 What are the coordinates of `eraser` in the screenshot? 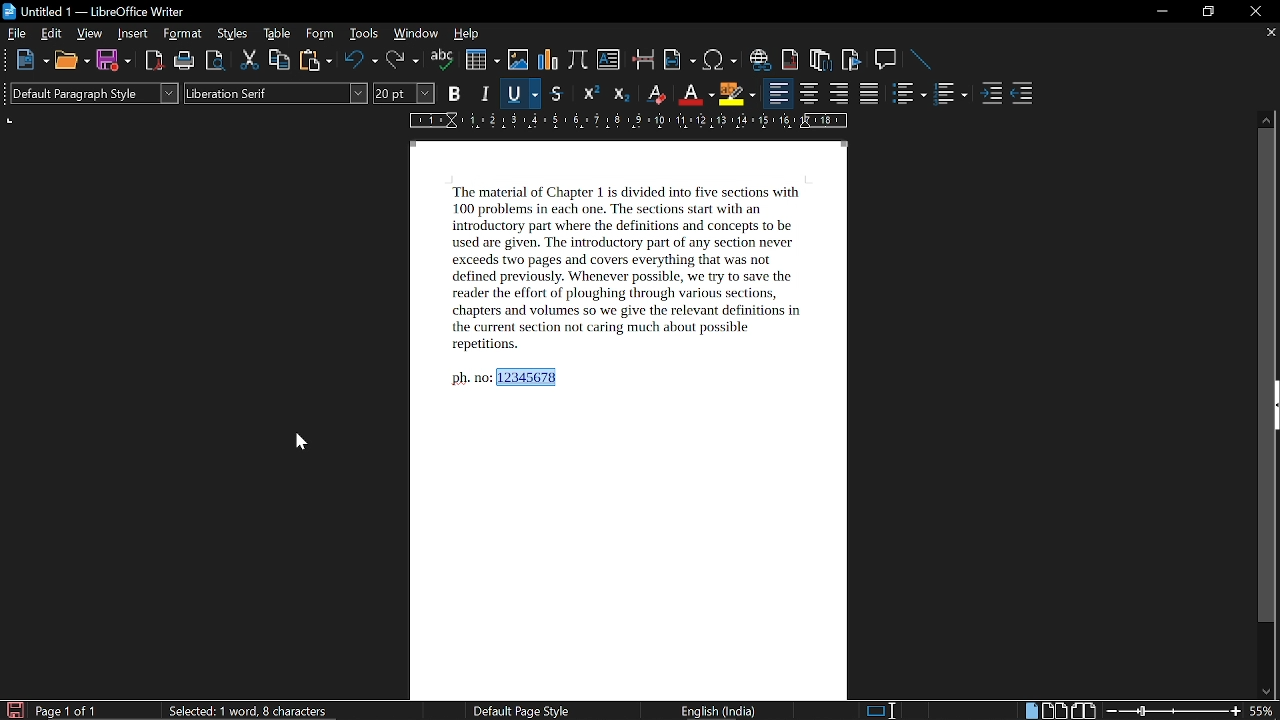 It's located at (654, 94).